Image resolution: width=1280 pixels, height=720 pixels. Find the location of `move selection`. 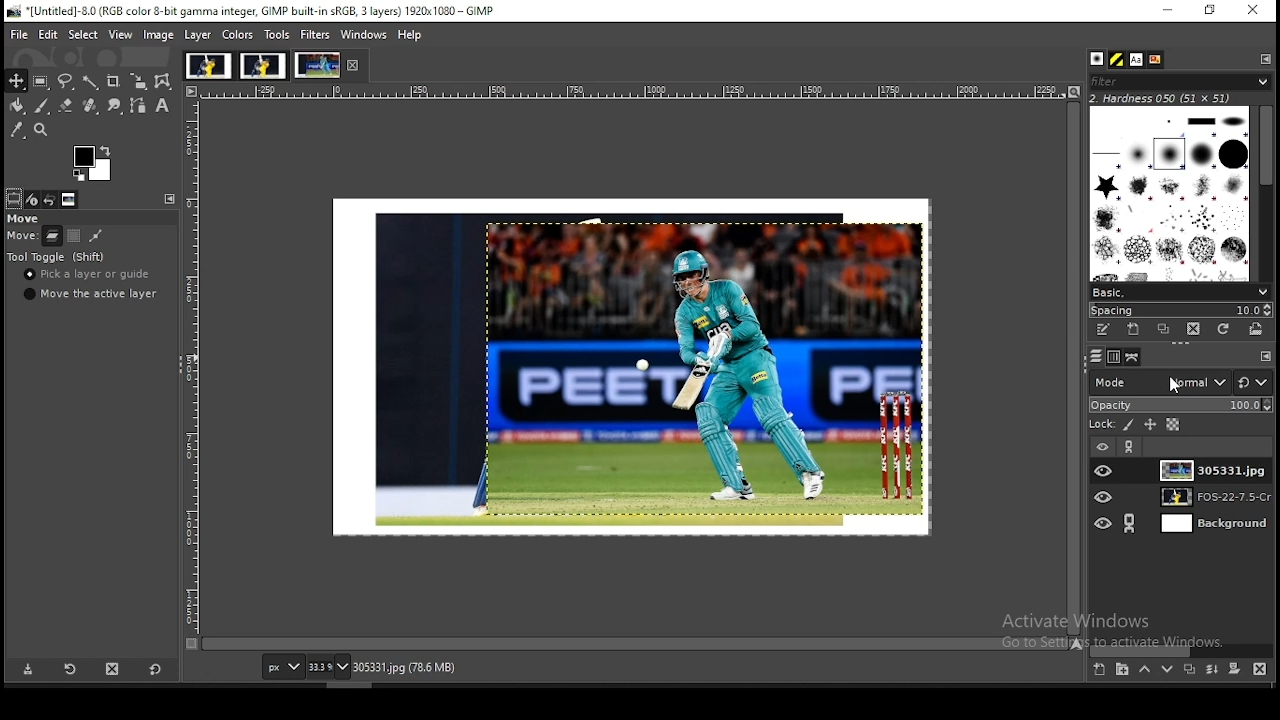

move selection is located at coordinates (73, 236).